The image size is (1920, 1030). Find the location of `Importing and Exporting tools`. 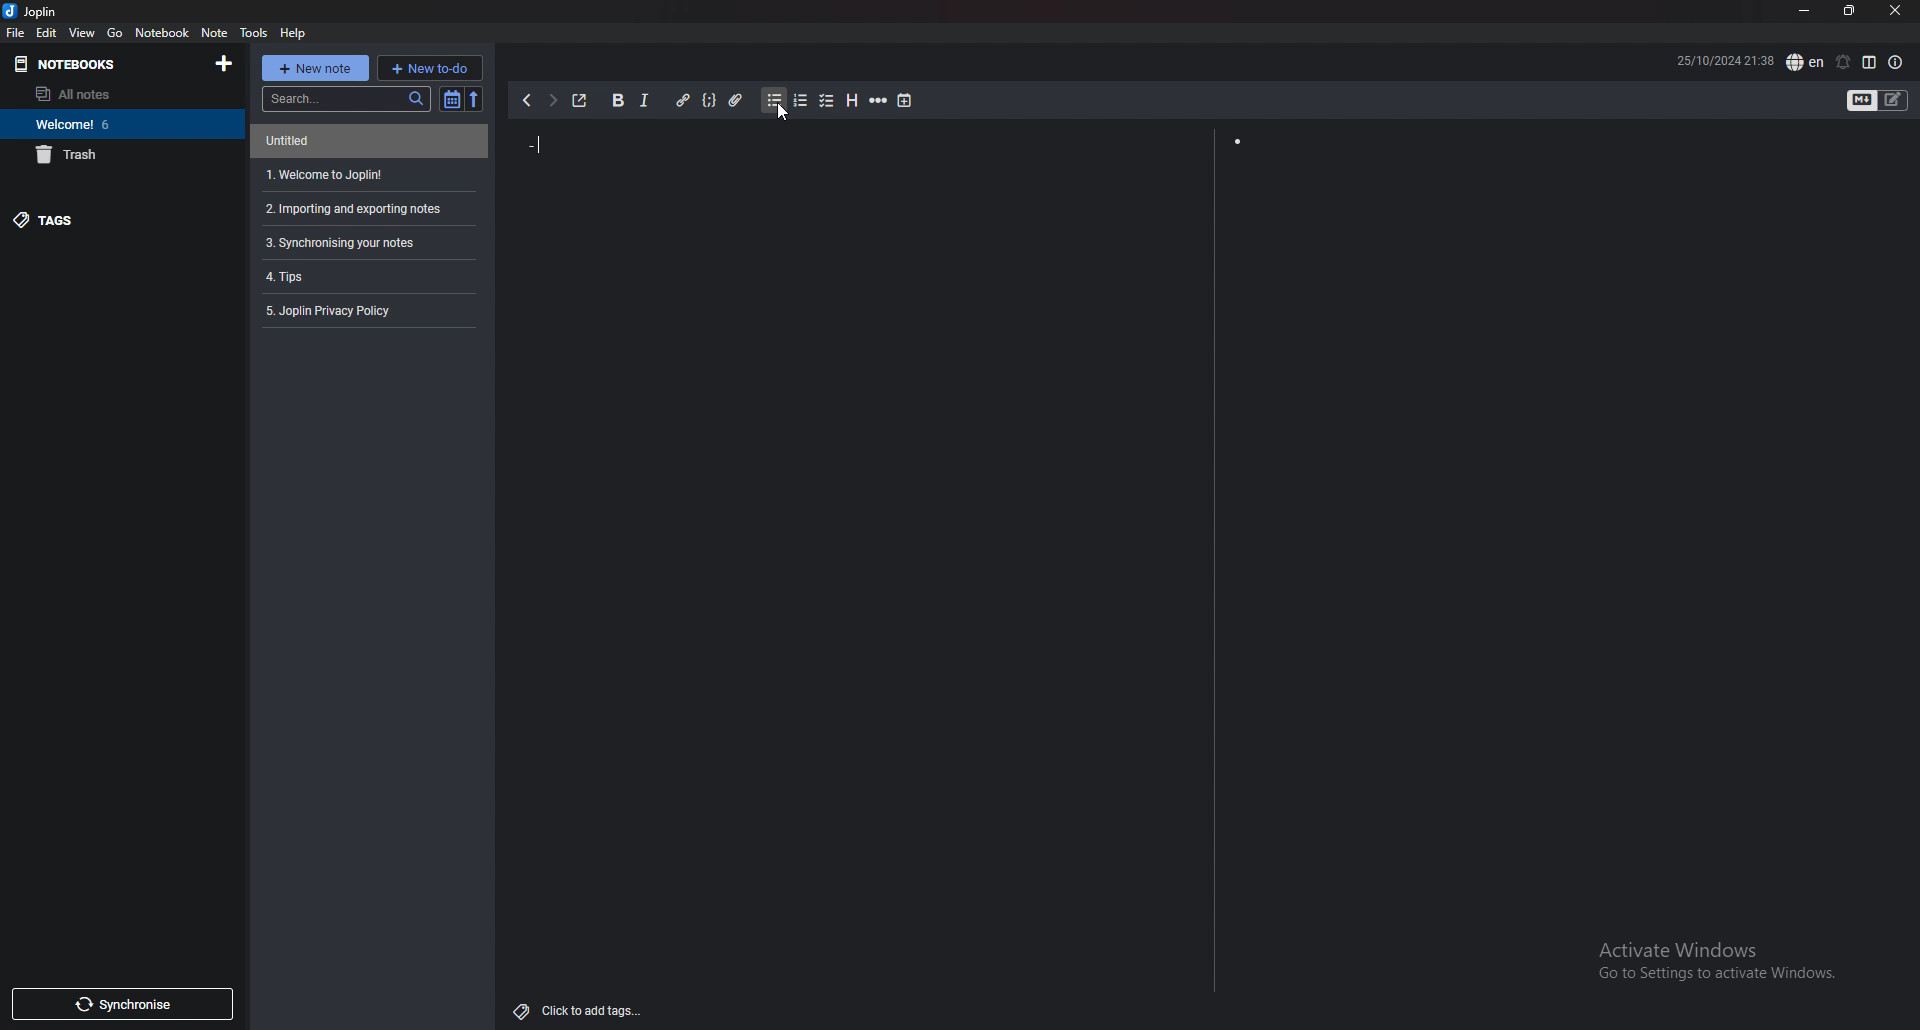

Importing and Exporting tools is located at coordinates (359, 207).